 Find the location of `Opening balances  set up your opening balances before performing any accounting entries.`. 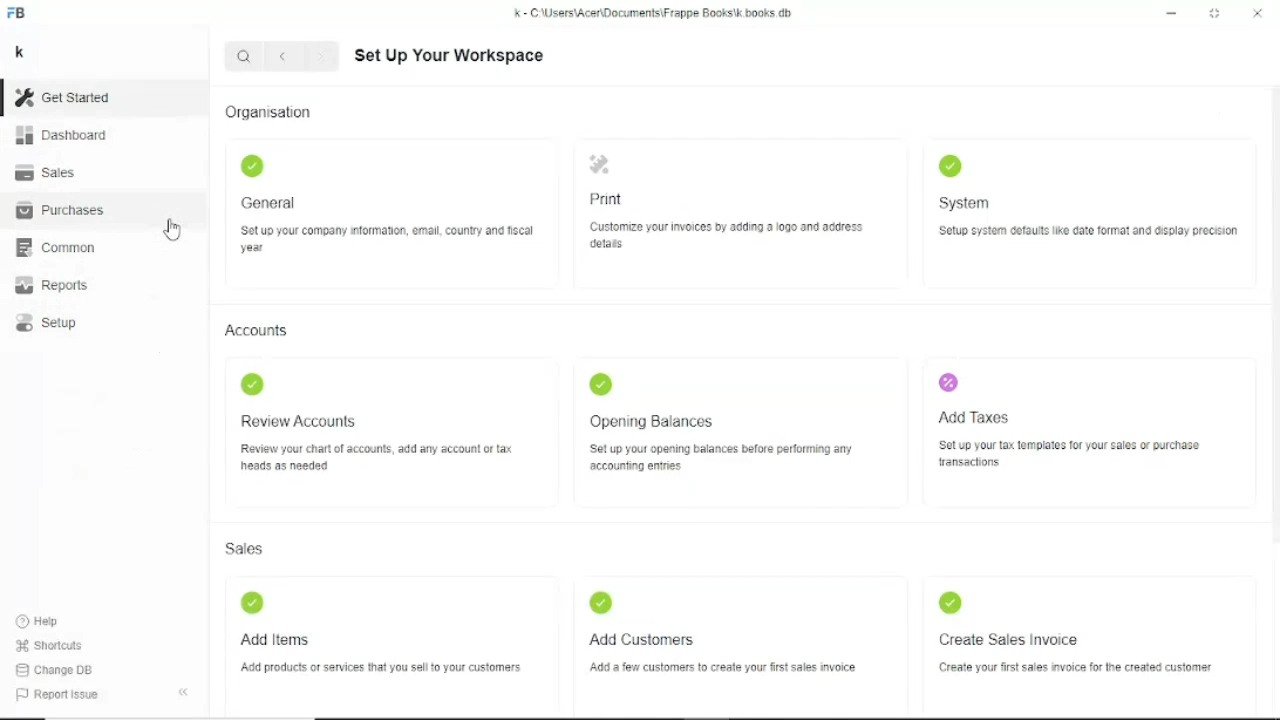

Opening balances  set up your opening balances before performing any accounting entries. is located at coordinates (719, 425).